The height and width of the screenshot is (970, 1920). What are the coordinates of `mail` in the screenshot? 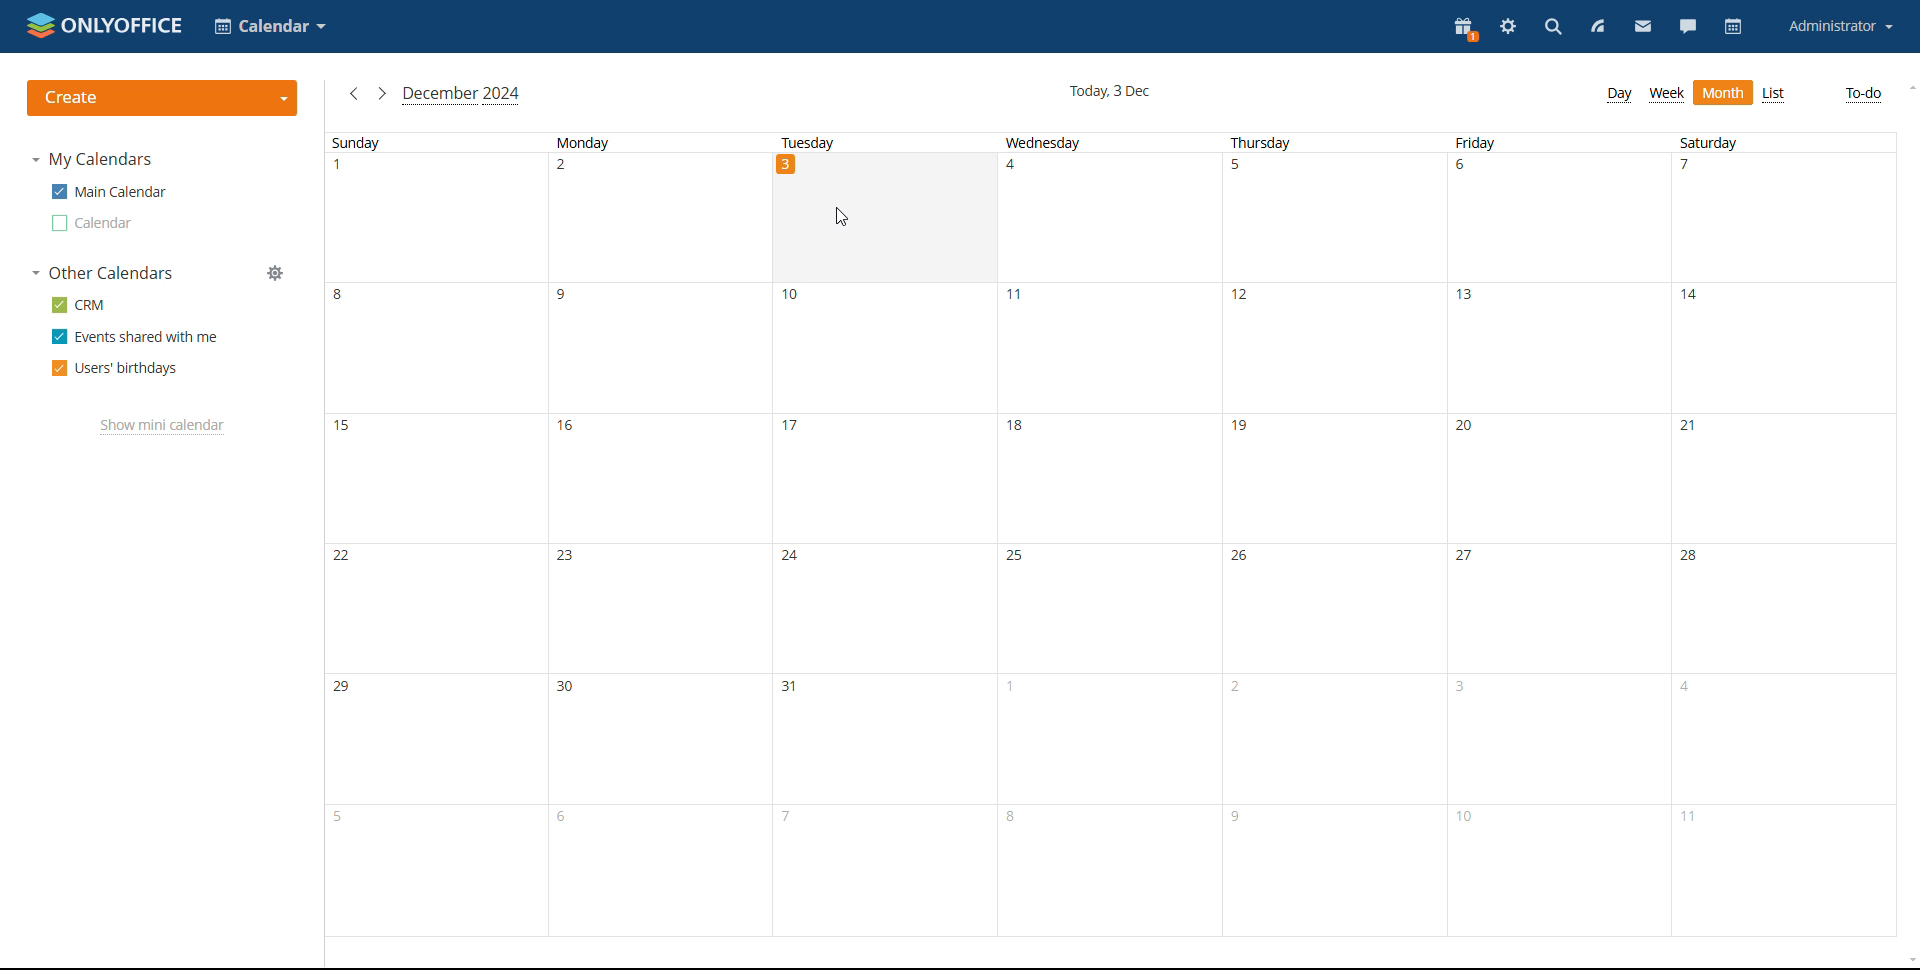 It's located at (1644, 28).